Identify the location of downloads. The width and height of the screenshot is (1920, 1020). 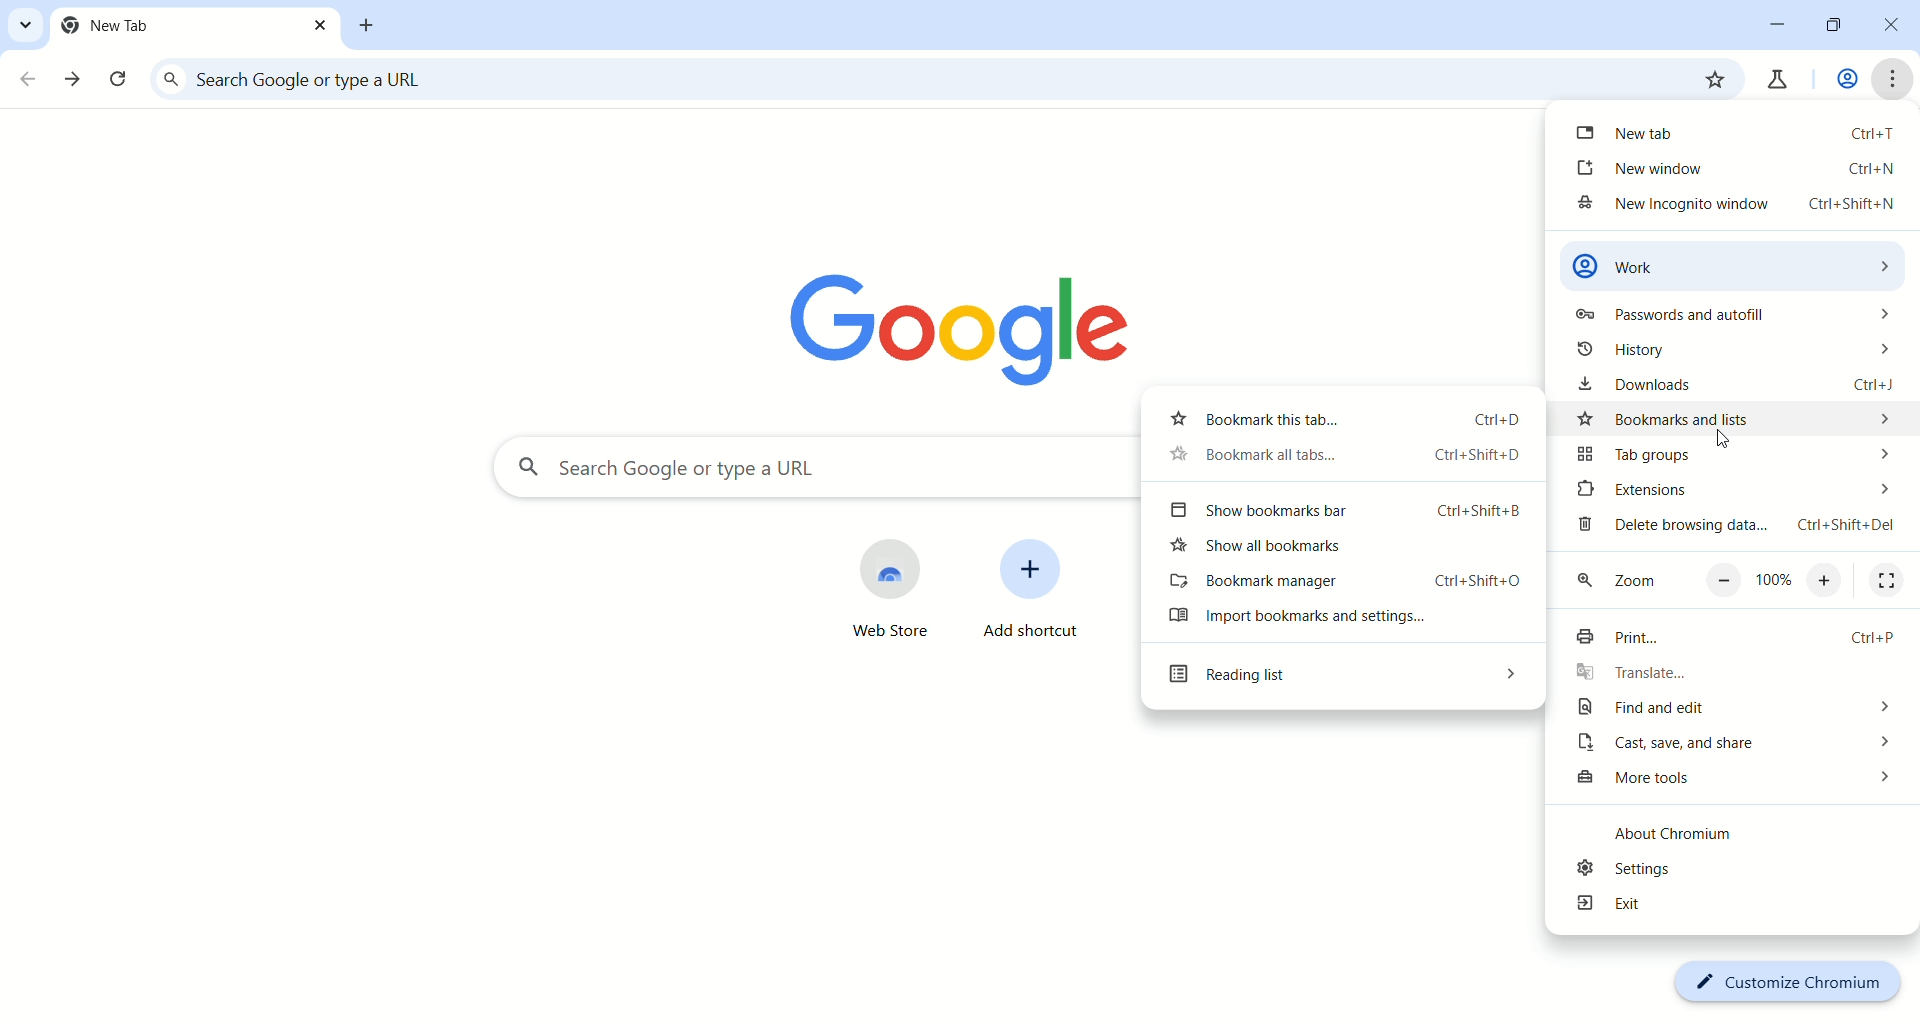
(1742, 385).